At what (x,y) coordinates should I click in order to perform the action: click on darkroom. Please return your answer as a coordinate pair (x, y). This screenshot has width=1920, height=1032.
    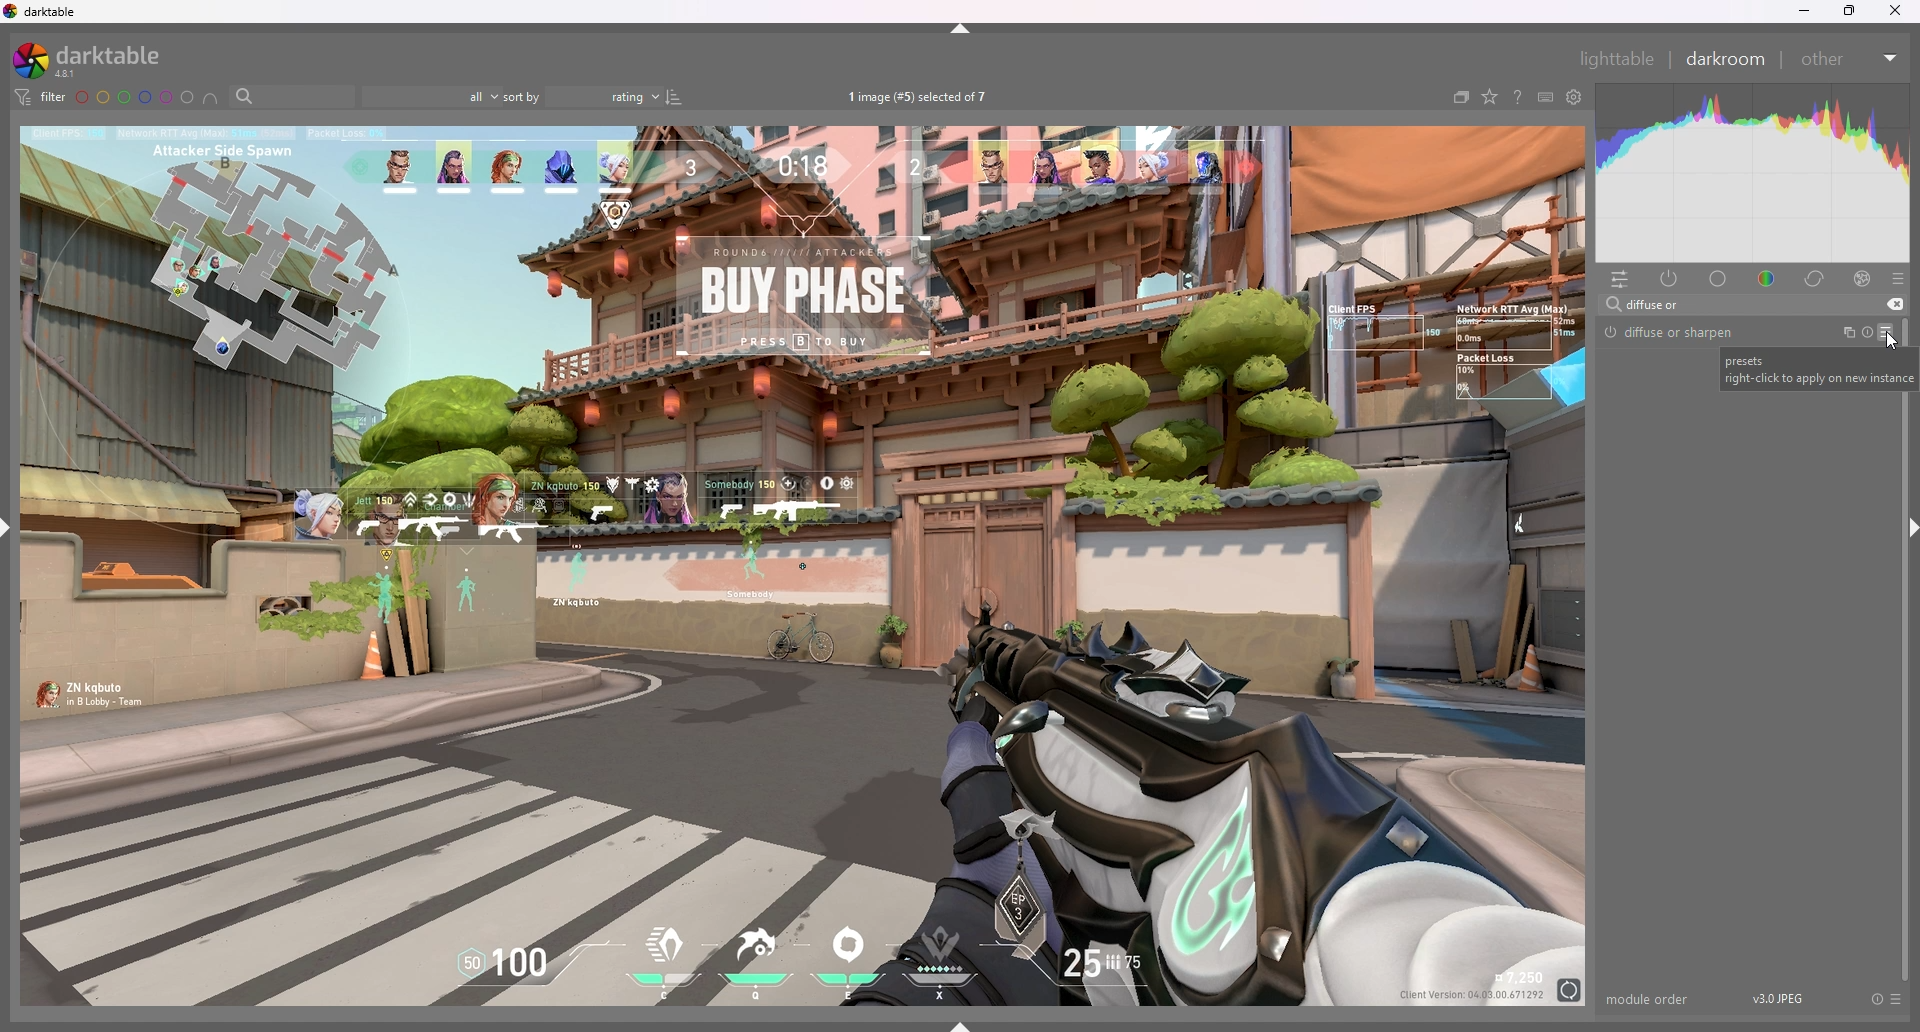
    Looking at the image, I should click on (1729, 58).